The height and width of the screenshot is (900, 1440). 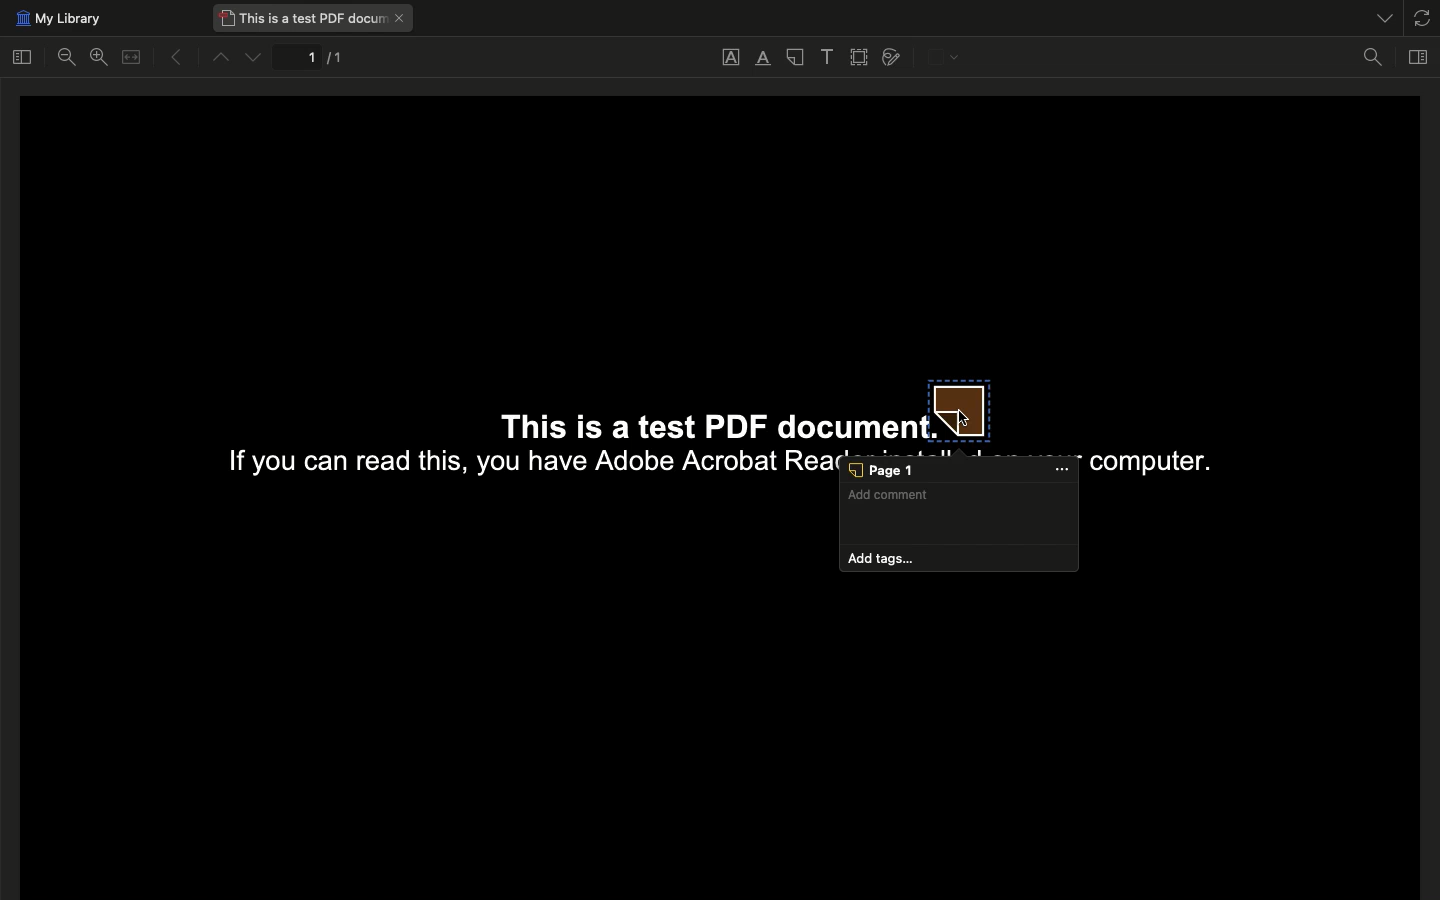 I want to click on Find in document, so click(x=1373, y=59).